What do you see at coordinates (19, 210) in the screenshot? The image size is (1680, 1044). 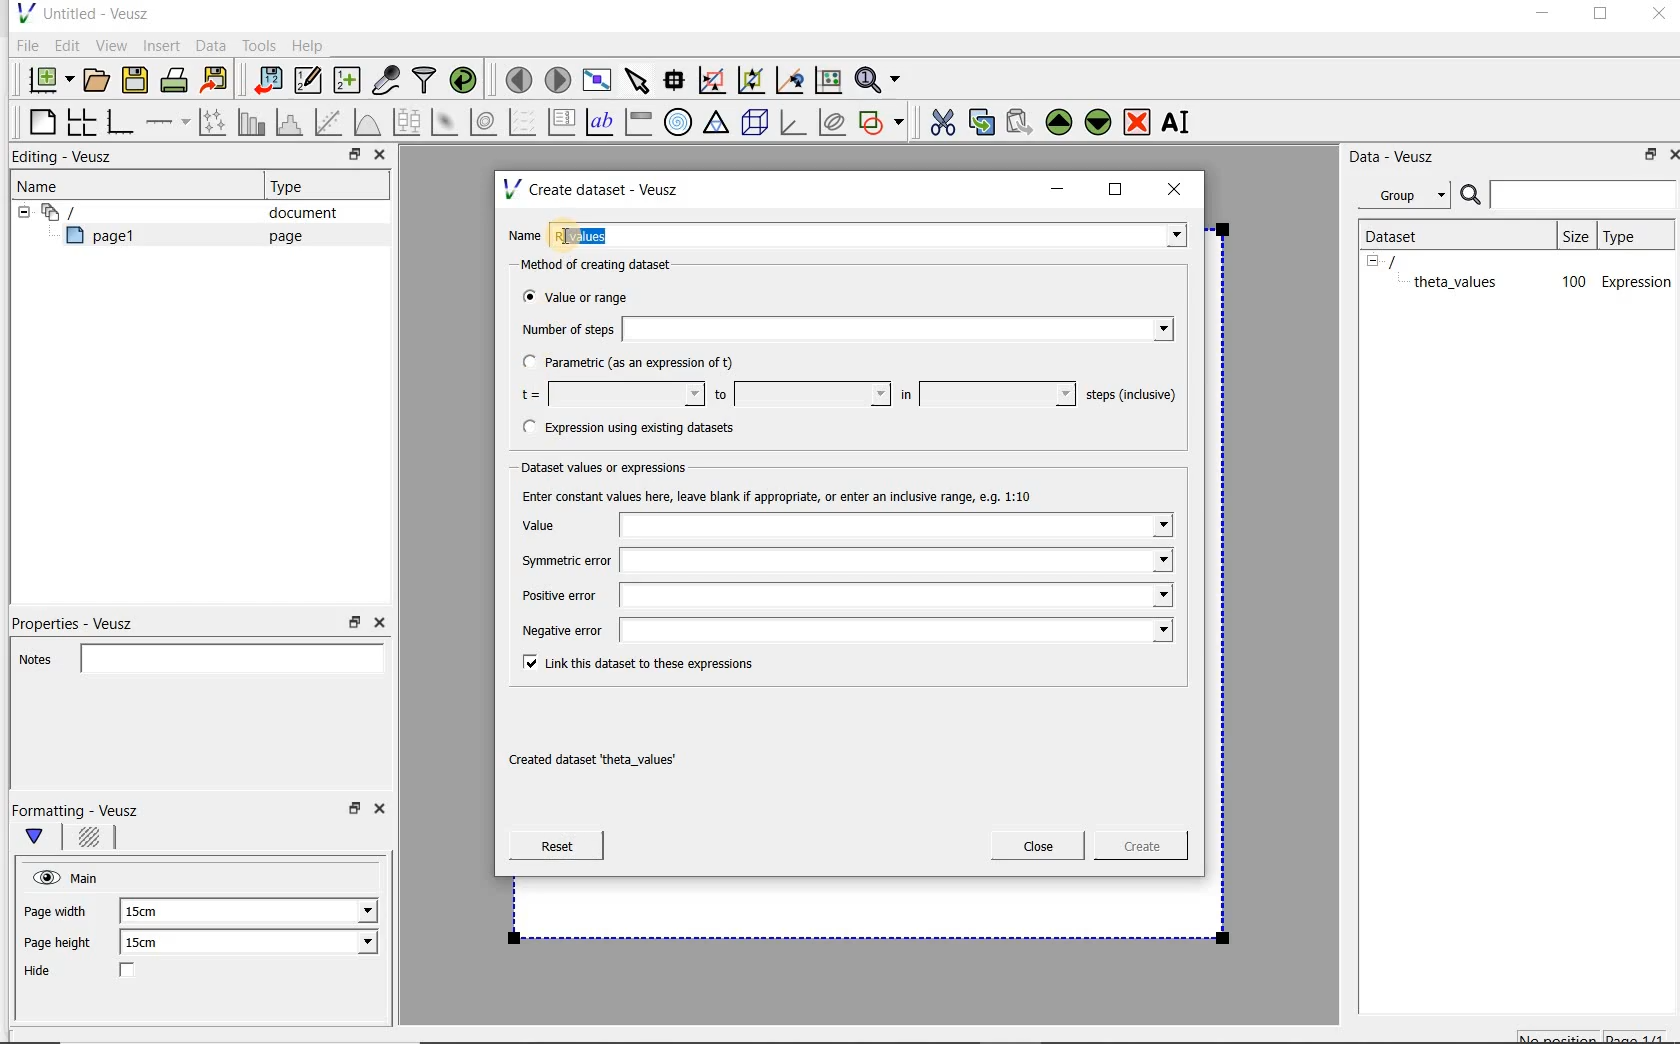 I see `hide sub menu` at bounding box center [19, 210].